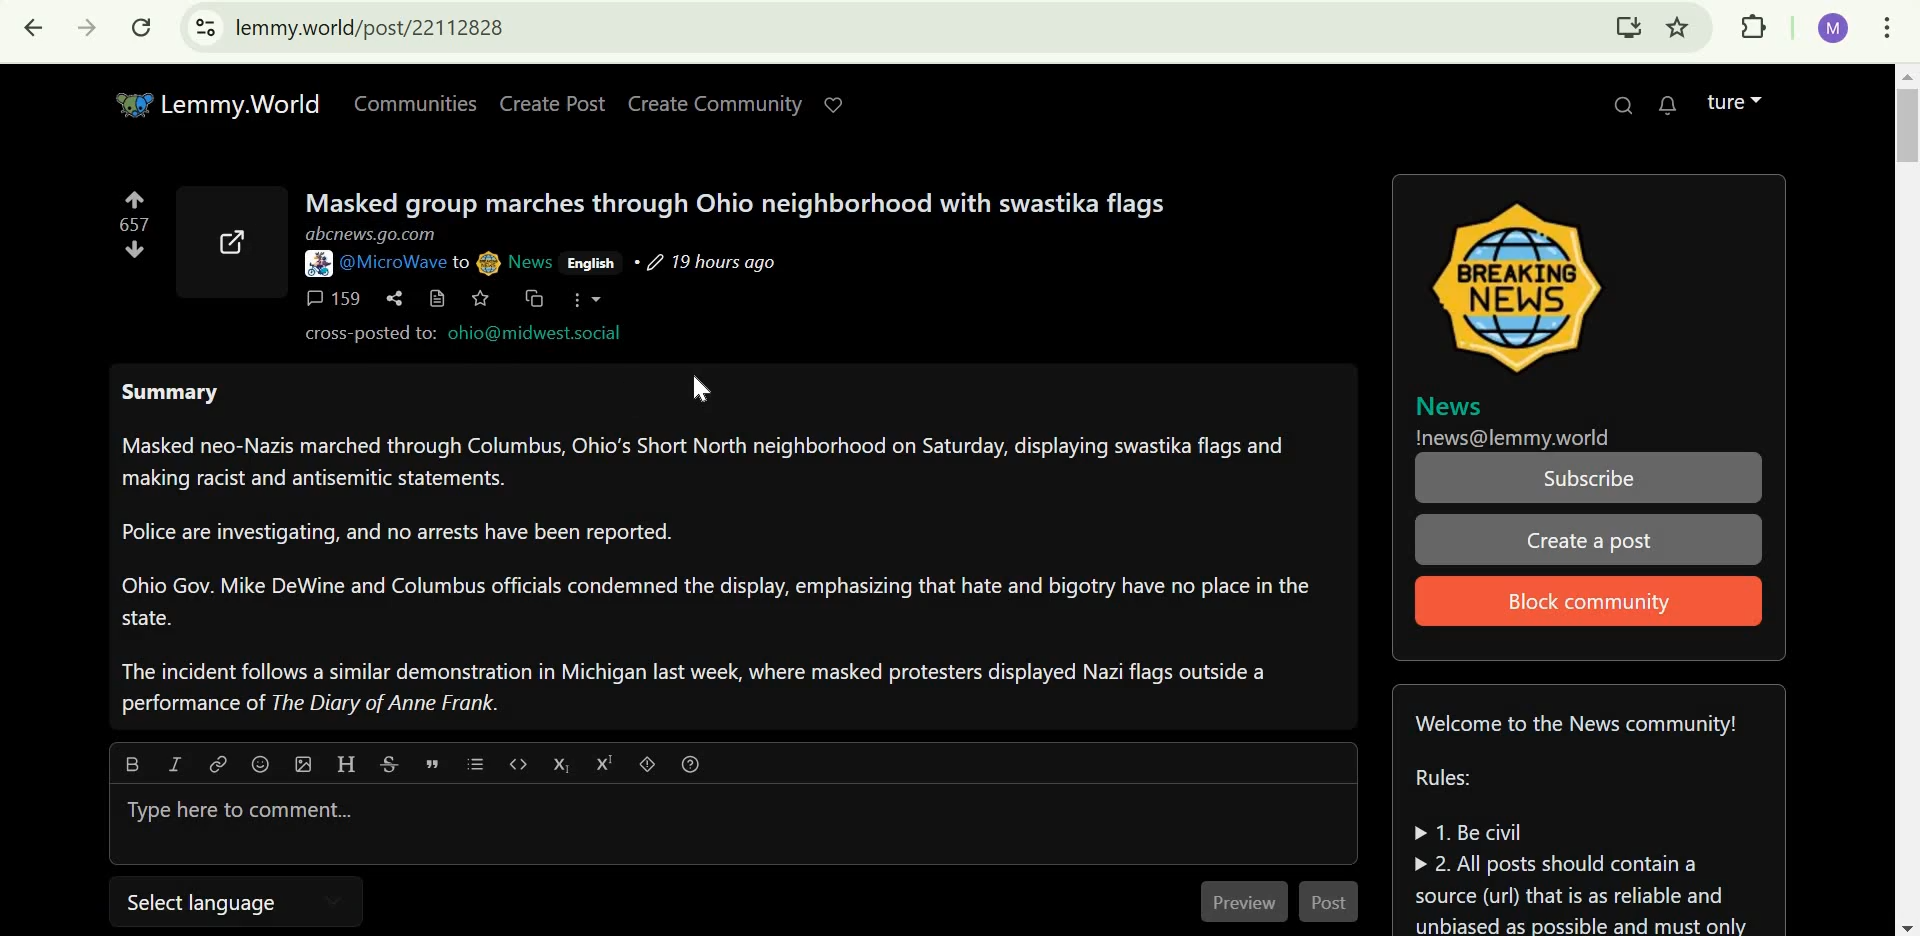  I want to click on Community guidelines, so click(1587, 818).